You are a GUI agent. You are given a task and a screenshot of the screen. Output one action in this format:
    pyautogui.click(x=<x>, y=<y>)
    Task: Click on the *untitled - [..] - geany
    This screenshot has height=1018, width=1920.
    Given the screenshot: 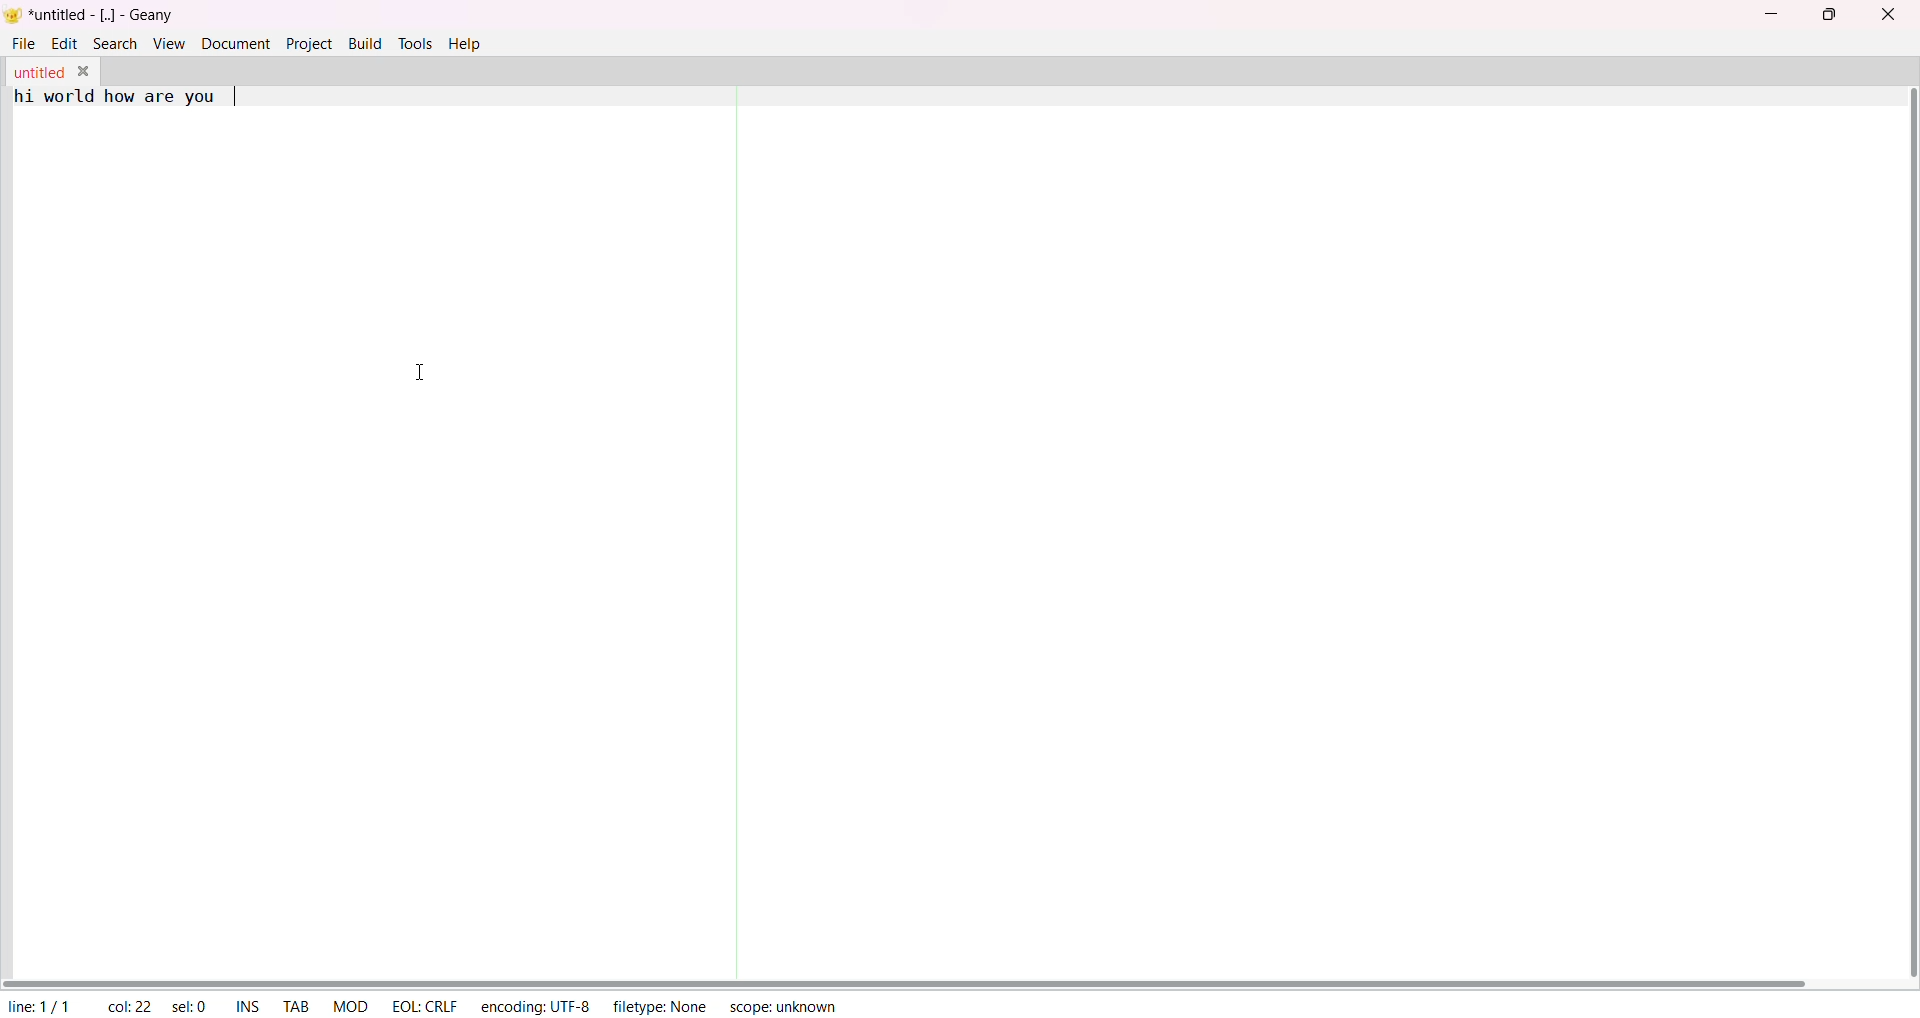 What is the action you would take?
    pyautogui.click(x=104, y=15)
    